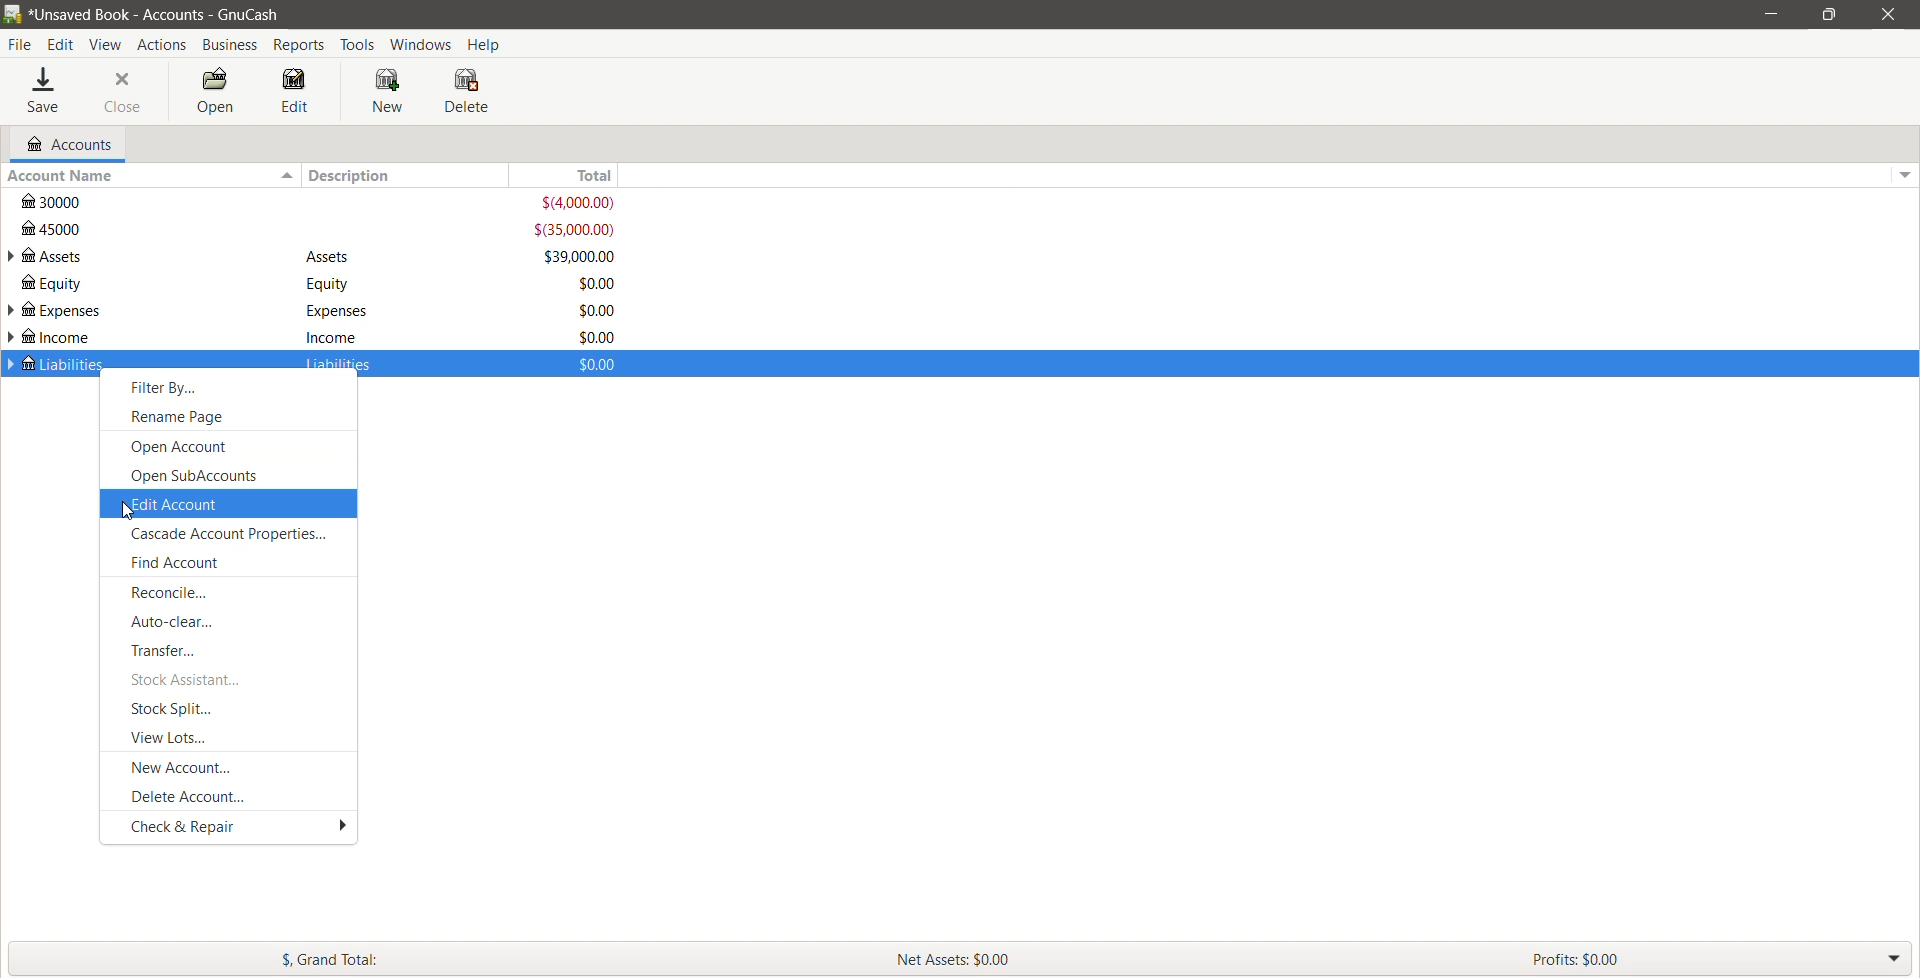 The image size is (1920, 978). I want to click on Save, so click(46, 92).